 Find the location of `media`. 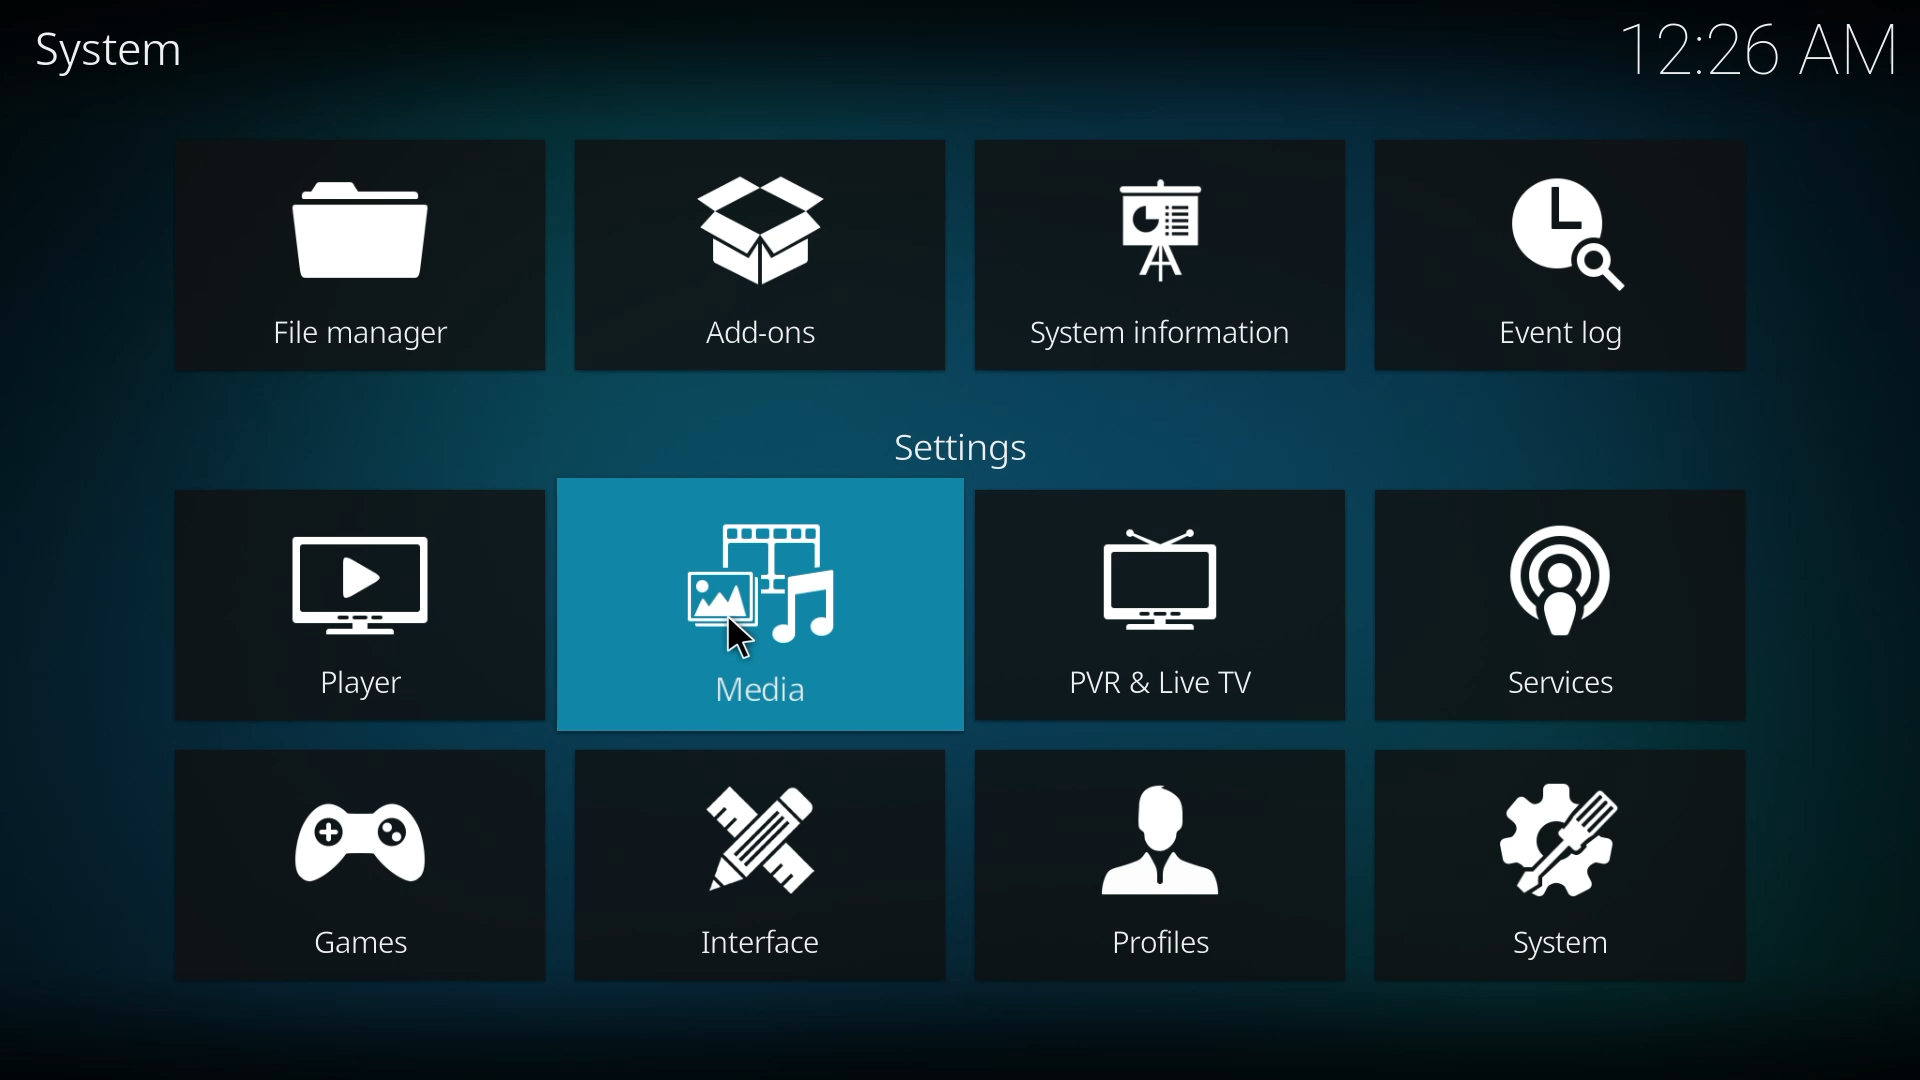

media is located at coordinates (757, 613).